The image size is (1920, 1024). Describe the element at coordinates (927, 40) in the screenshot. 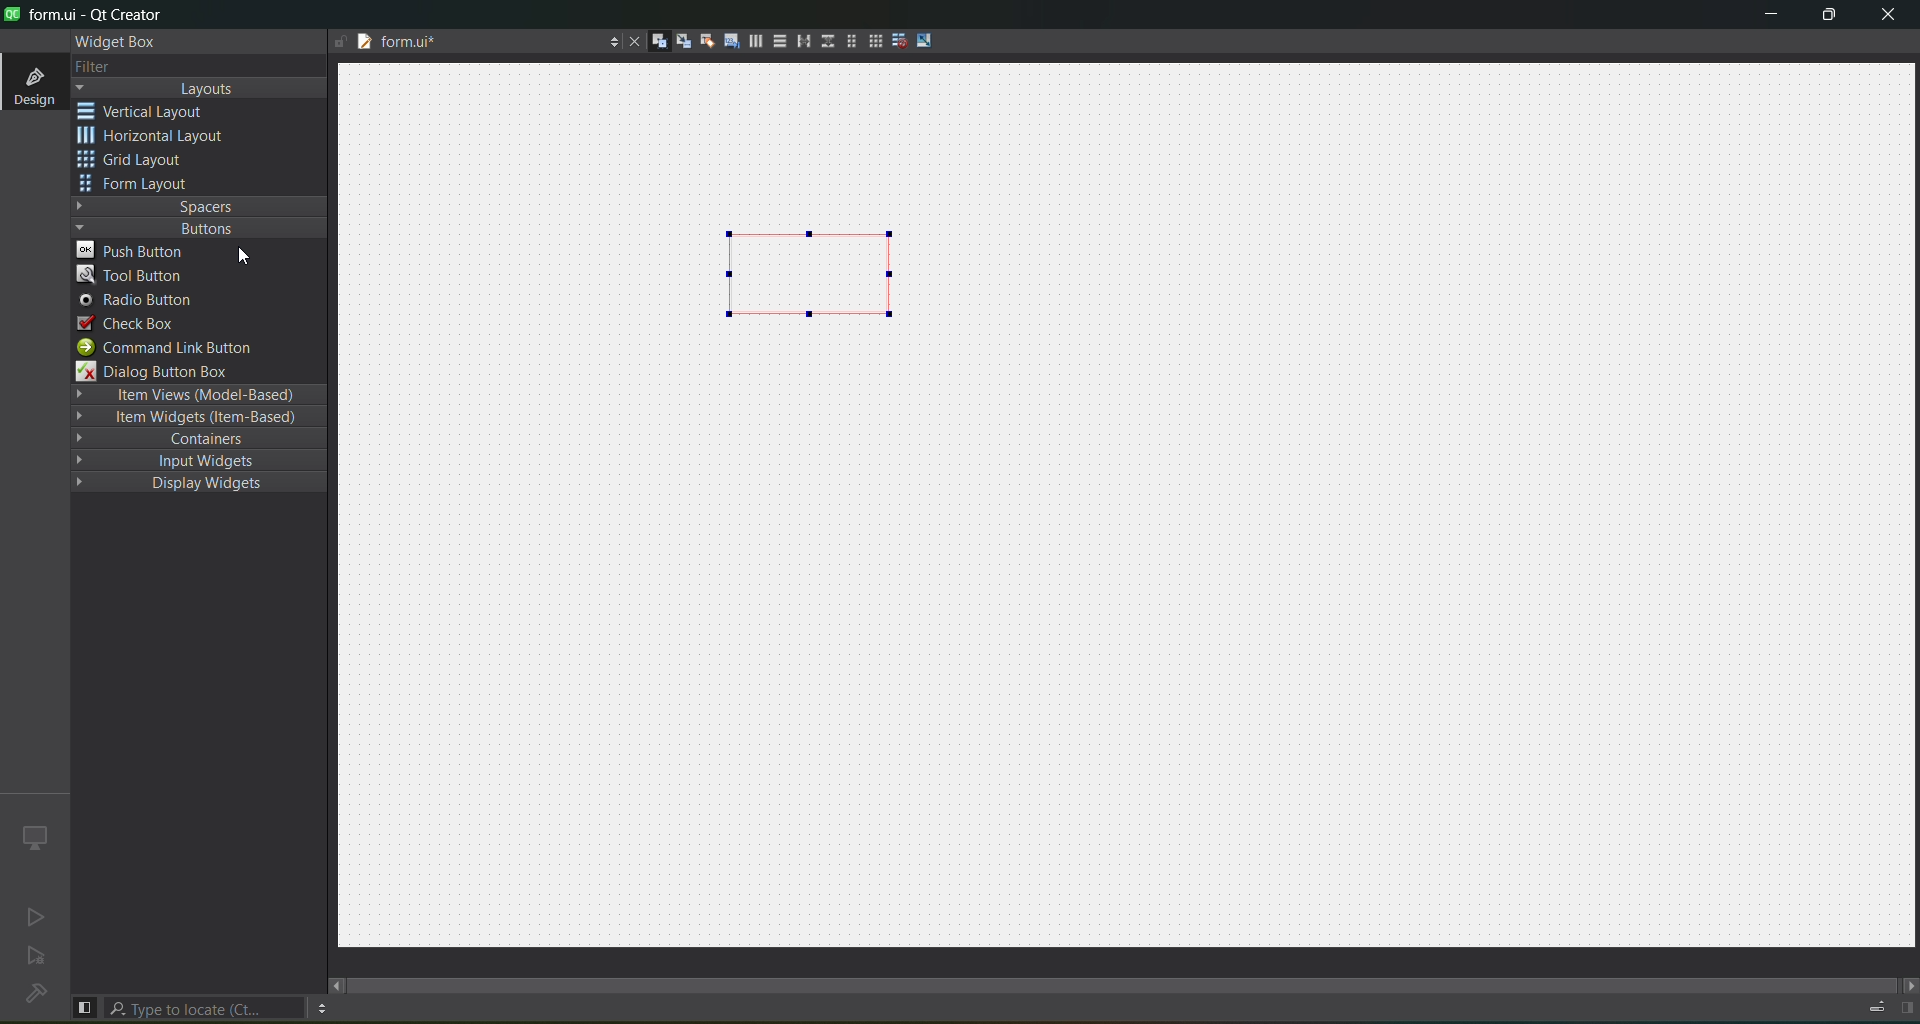

I see `adjust size` at that location.